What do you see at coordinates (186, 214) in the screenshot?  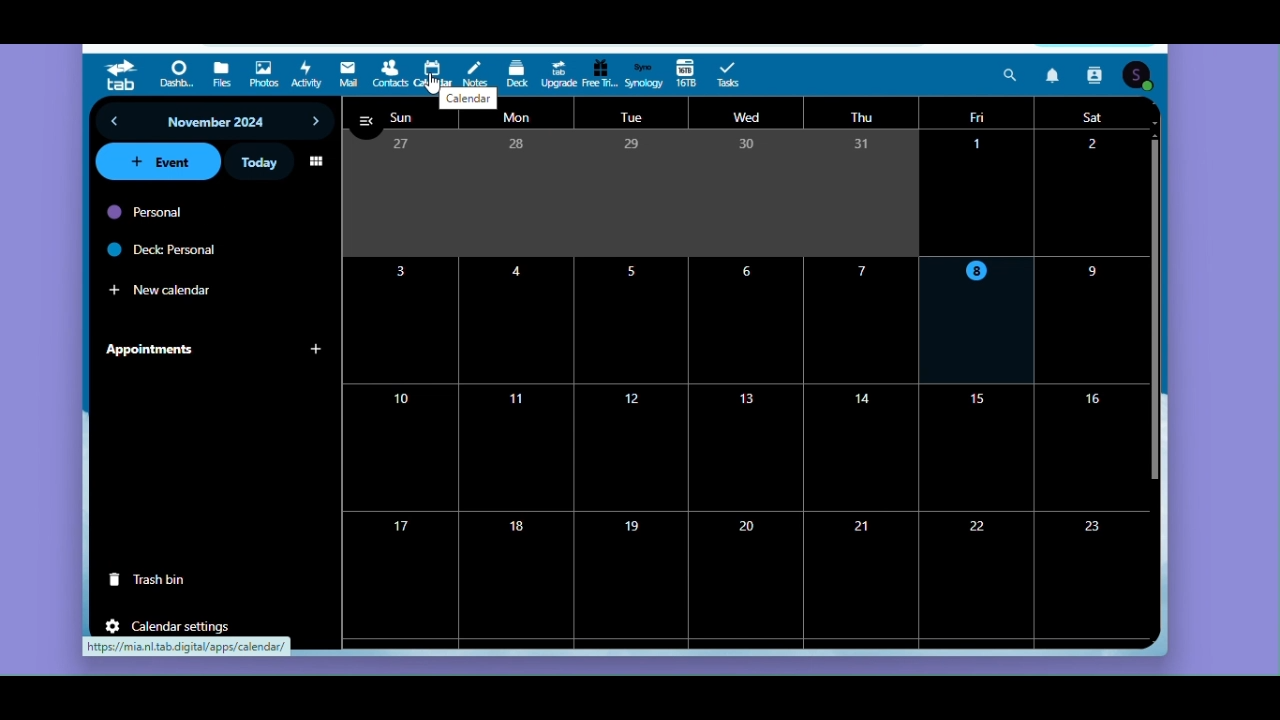 I see `Personal` at bounding box center [186, 214].